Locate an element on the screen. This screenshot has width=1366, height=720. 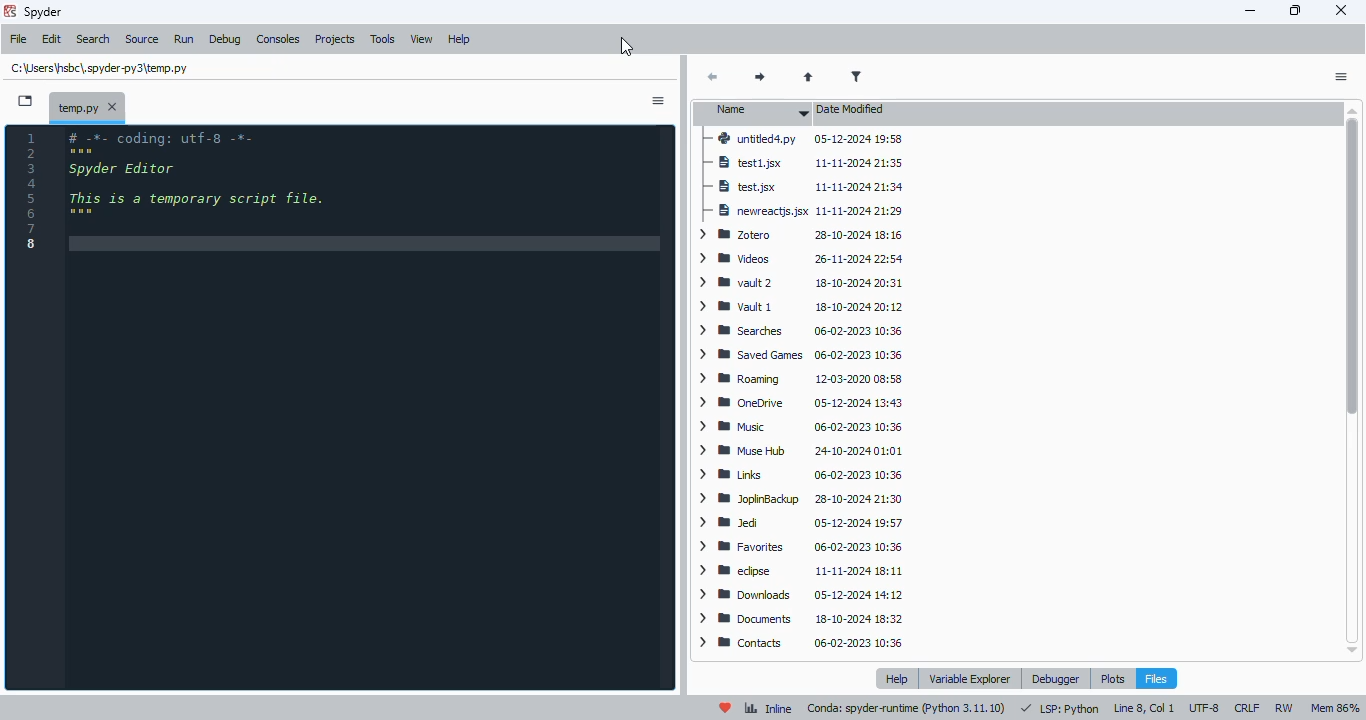
newreactjs.jsx is located at coordinates (806, 209).